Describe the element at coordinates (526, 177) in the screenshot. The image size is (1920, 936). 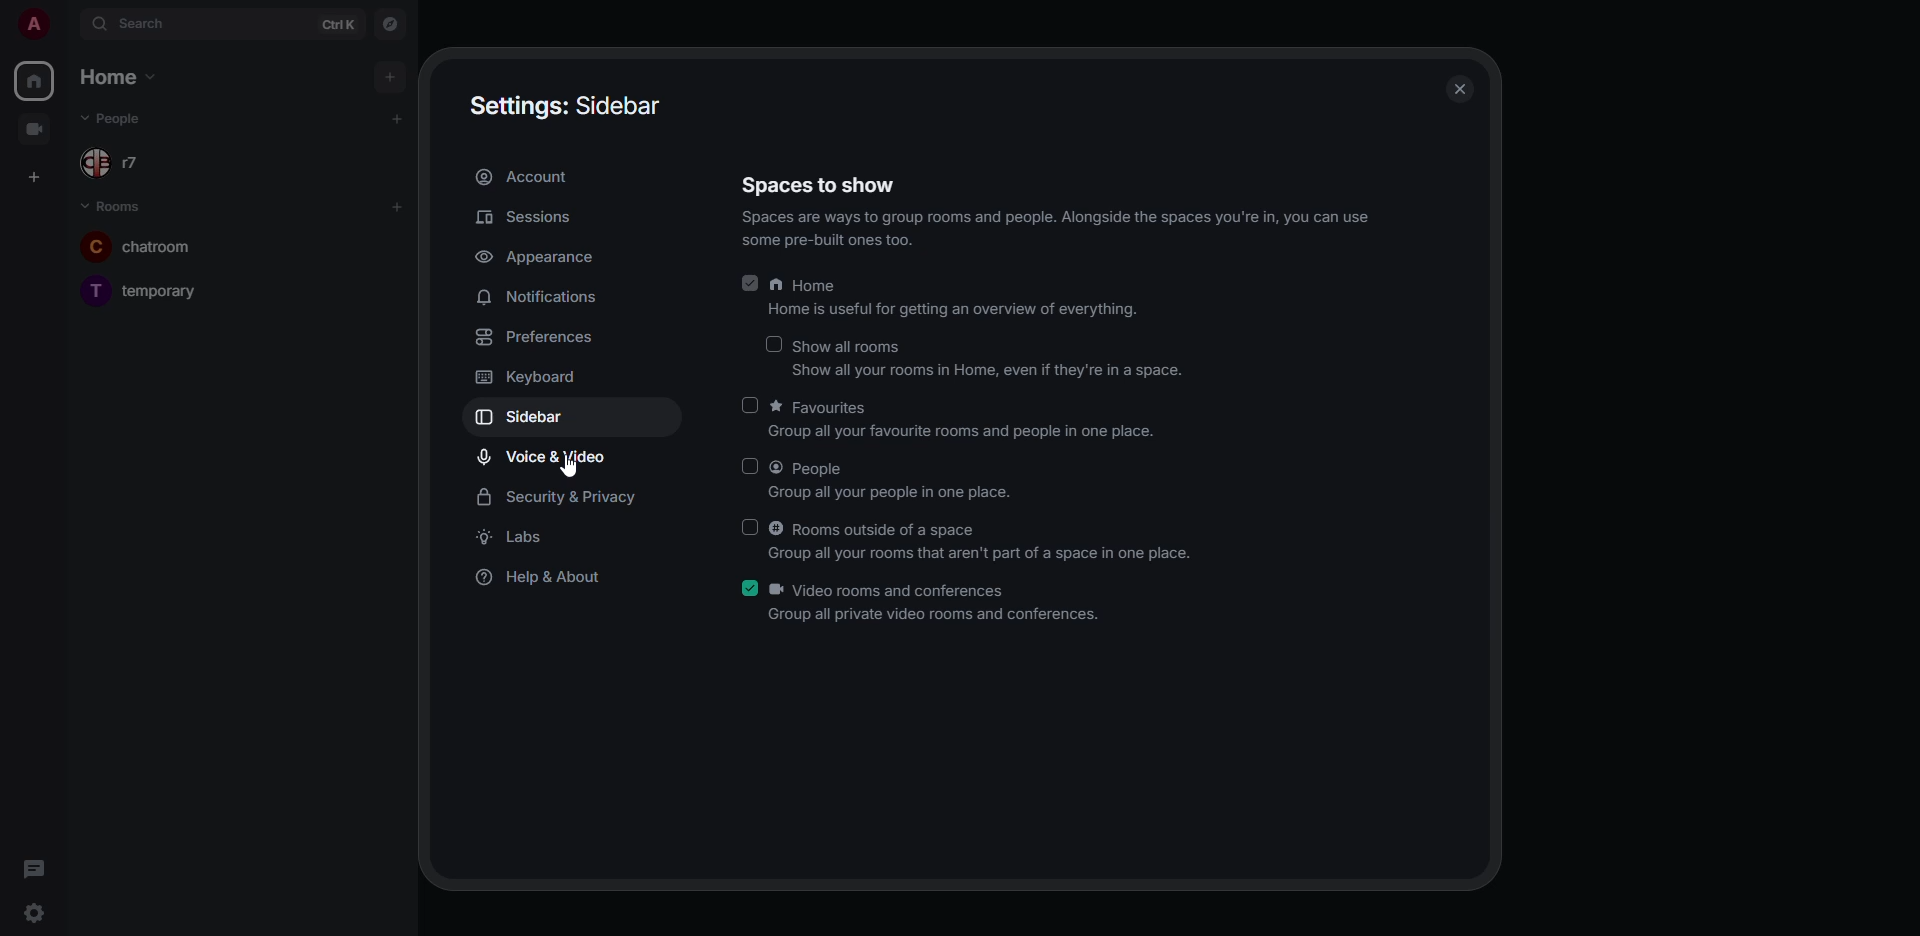
I see `account` at that location.